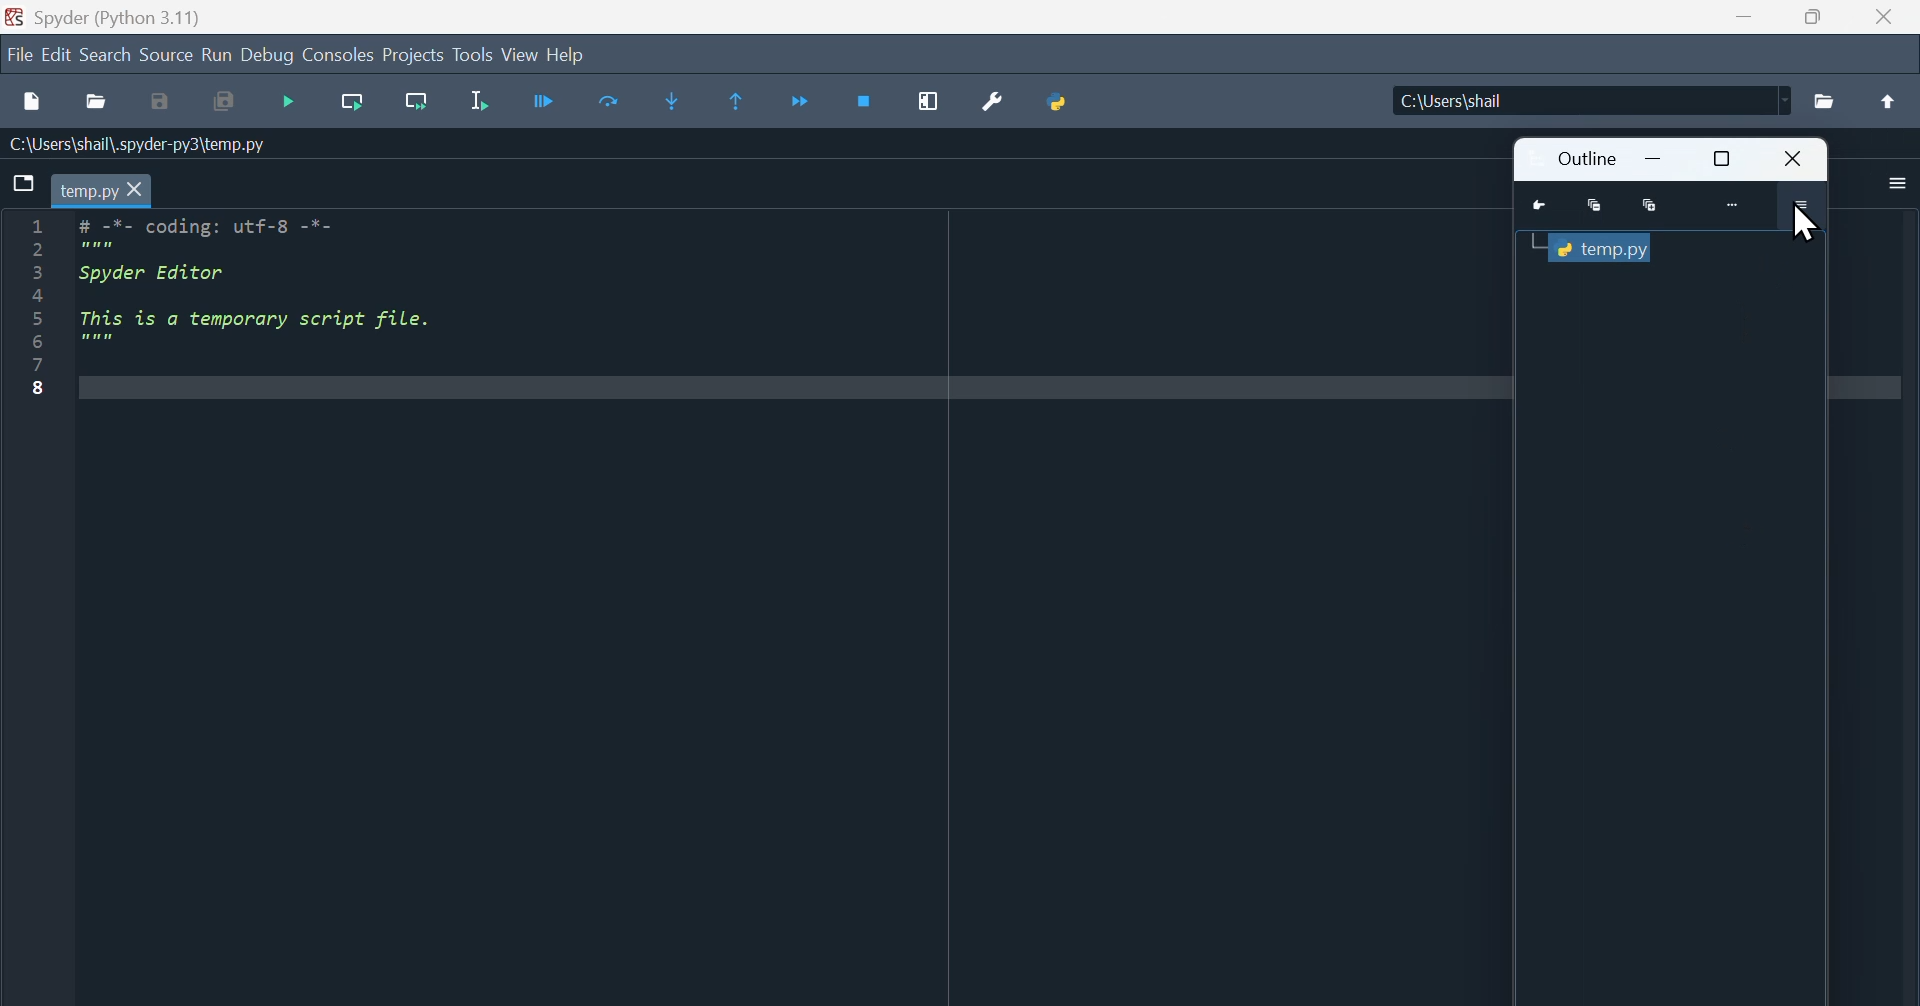 This screenshot has height=1006, width=1920. Describe the element at coordinates (288, 102) in the screenshot. I see `Start debugging` at that location.